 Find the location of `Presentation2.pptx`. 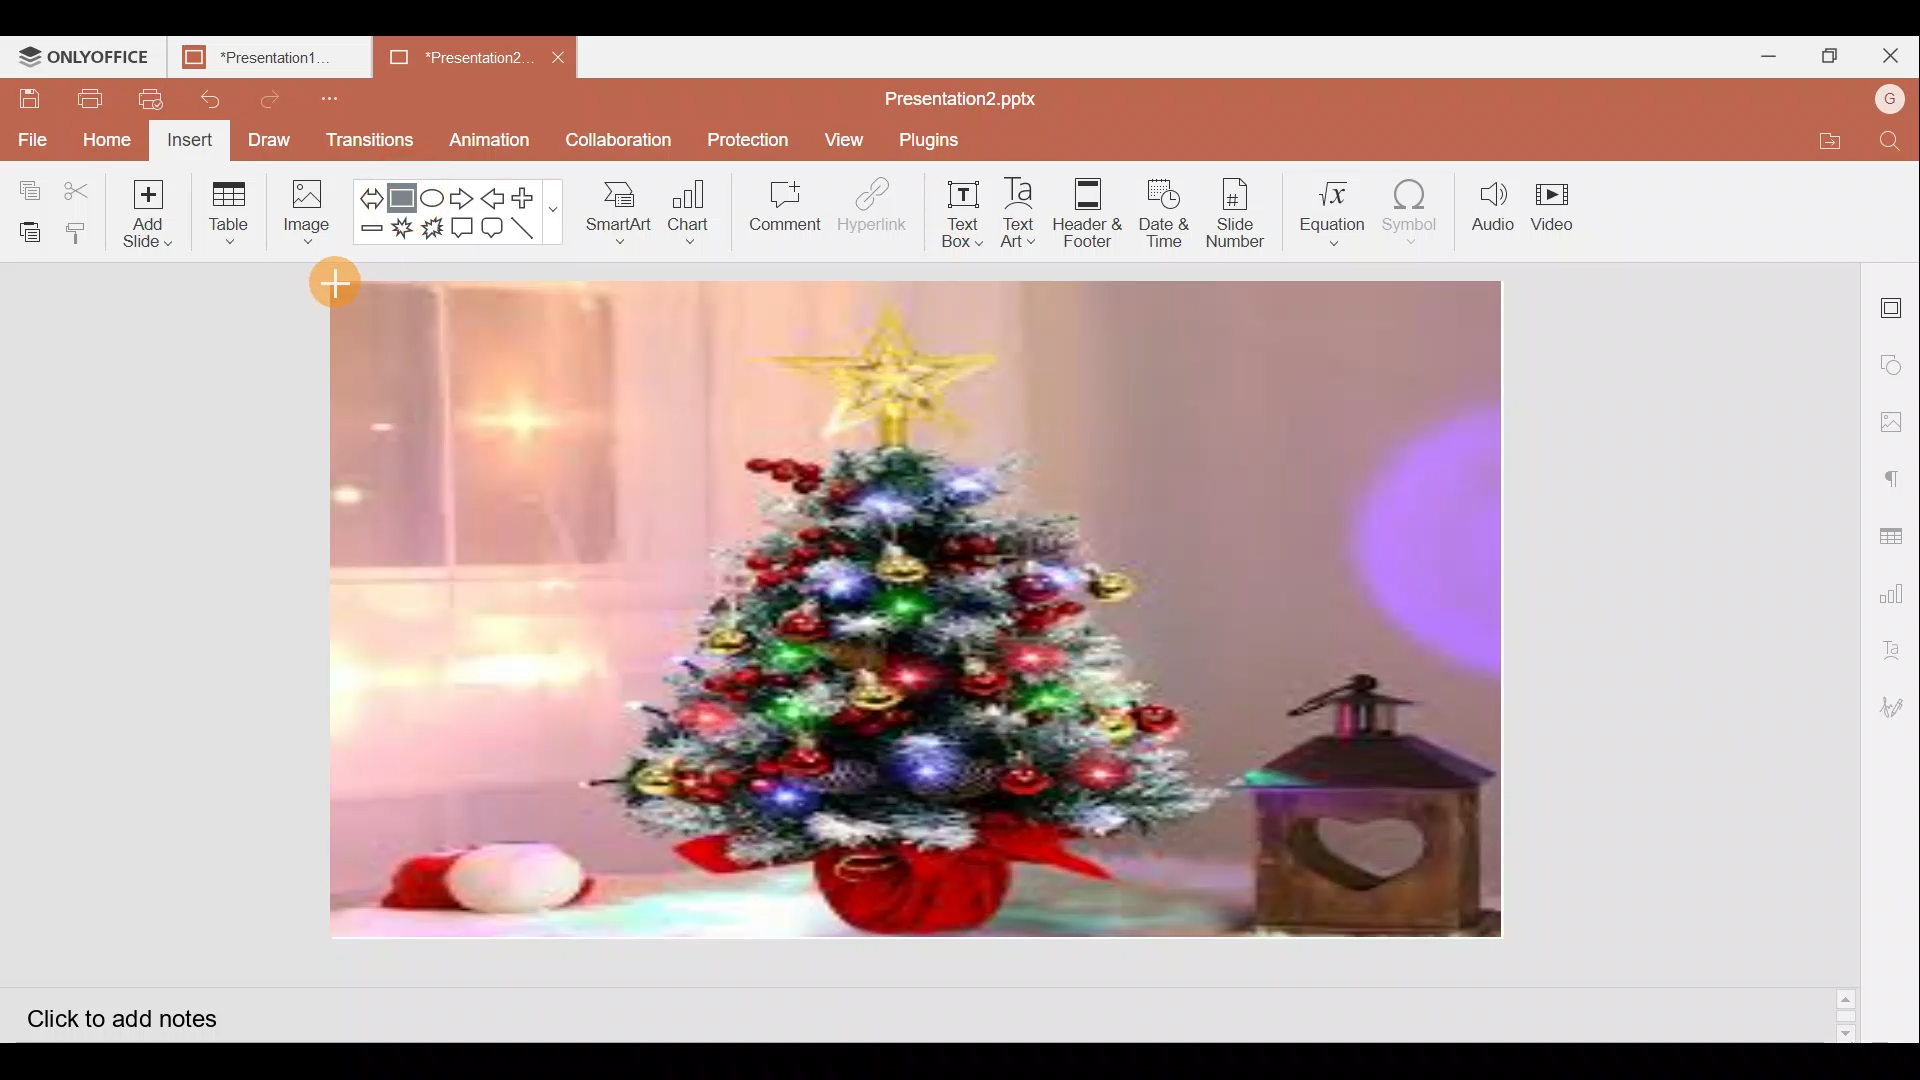

Presentation2.pptx is located at coordinates (976, 95).